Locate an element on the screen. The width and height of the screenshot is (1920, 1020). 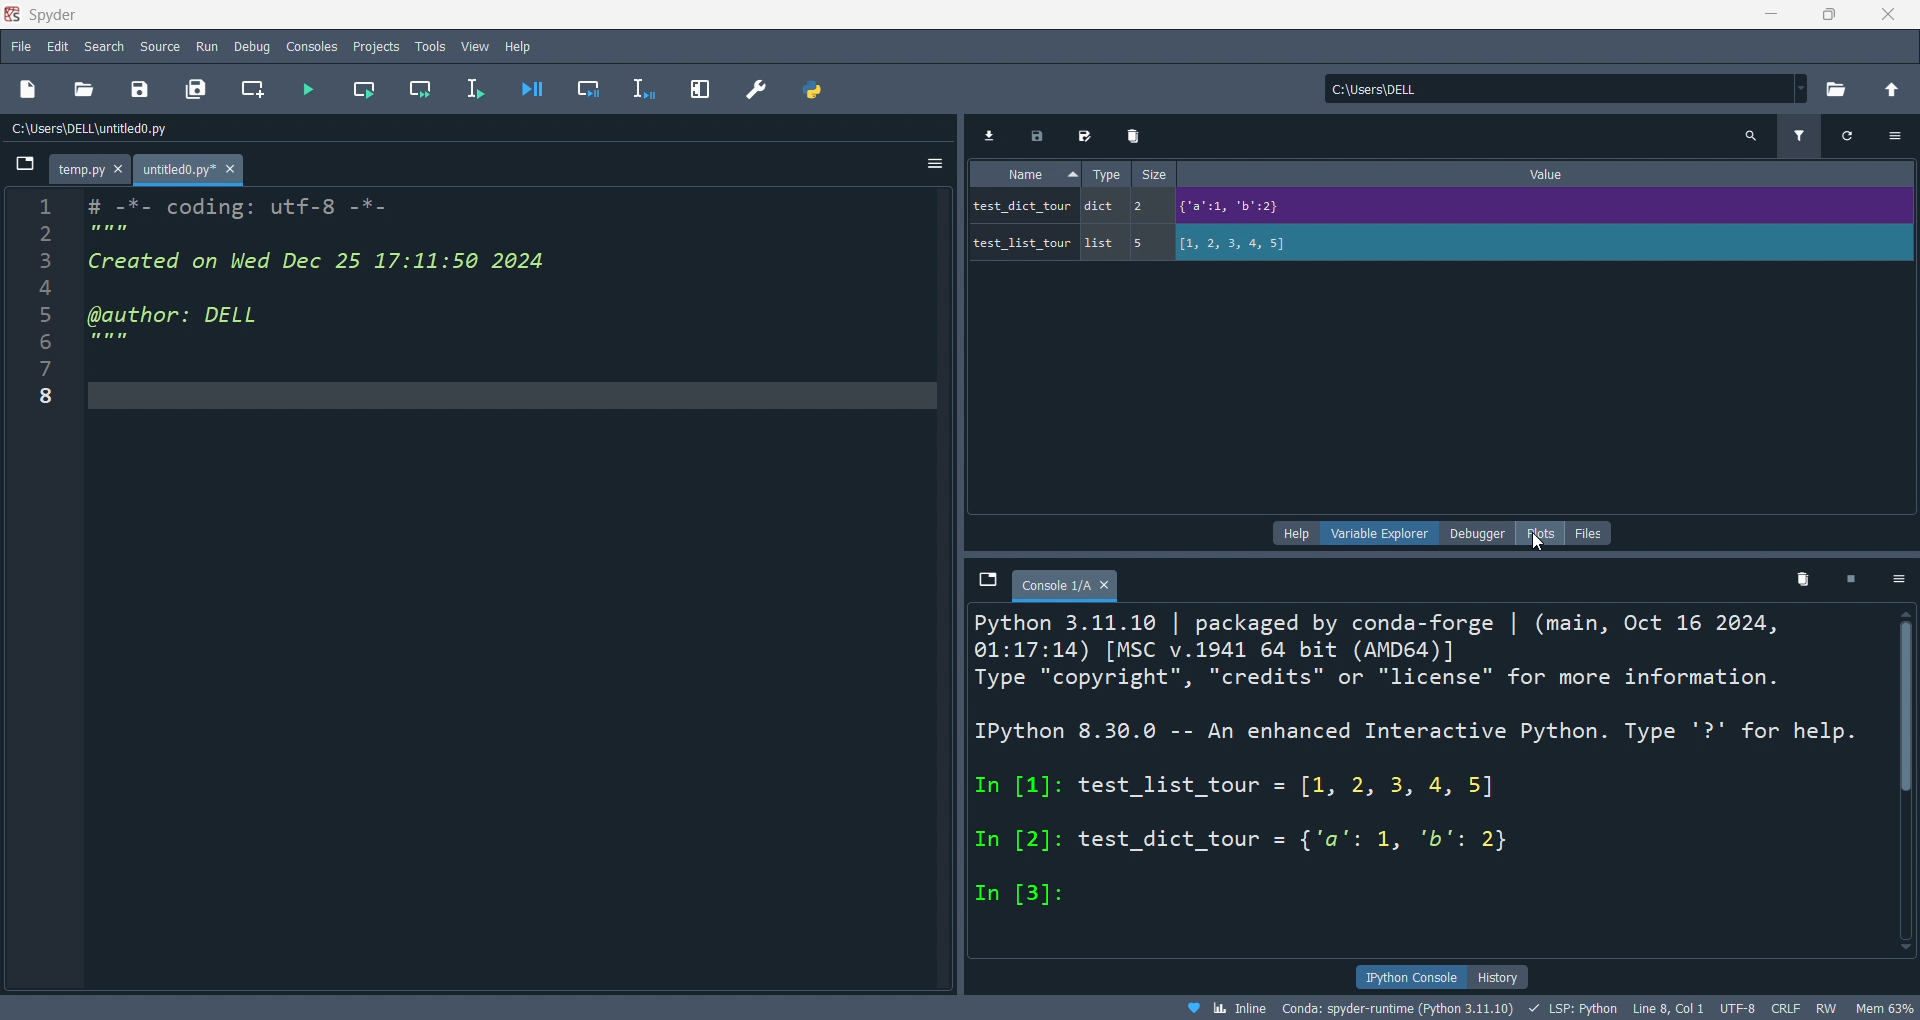
open parent folder is located at coordinates (1896, 91).